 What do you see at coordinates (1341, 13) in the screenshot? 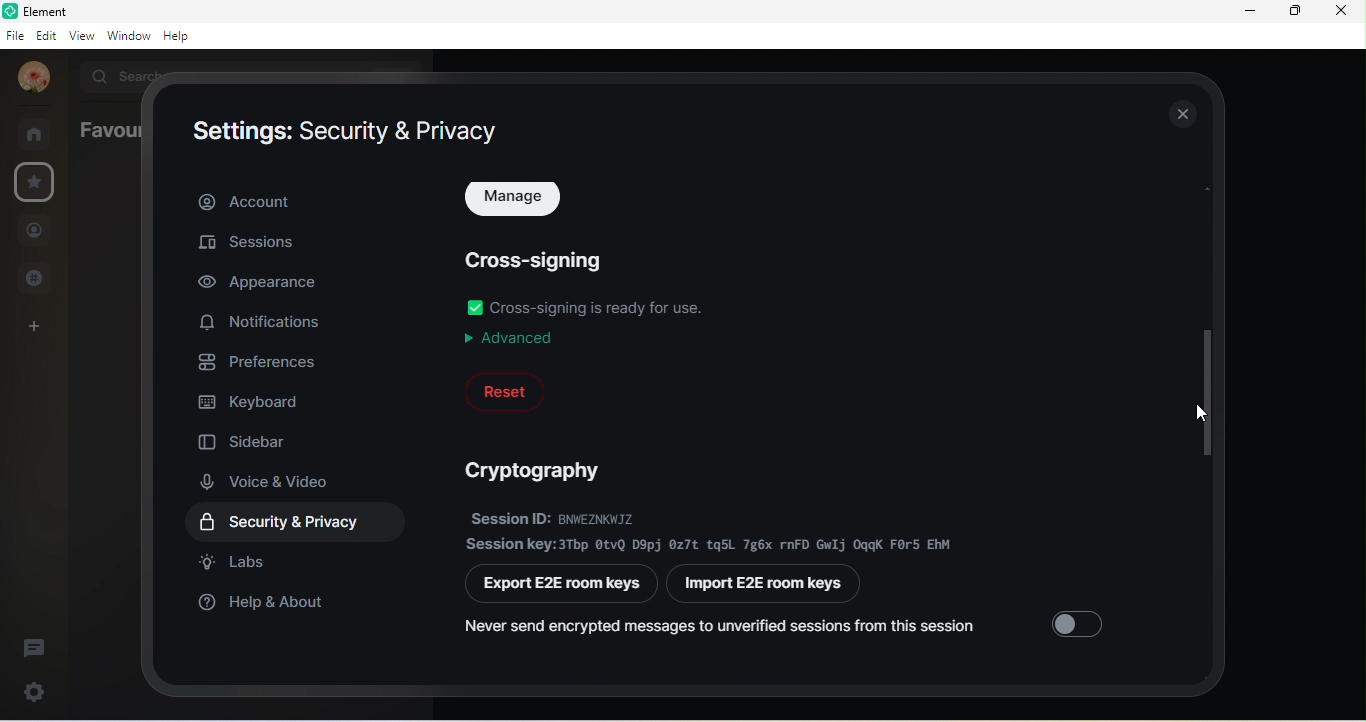
I see `close` at bounding box center [1341, 13].